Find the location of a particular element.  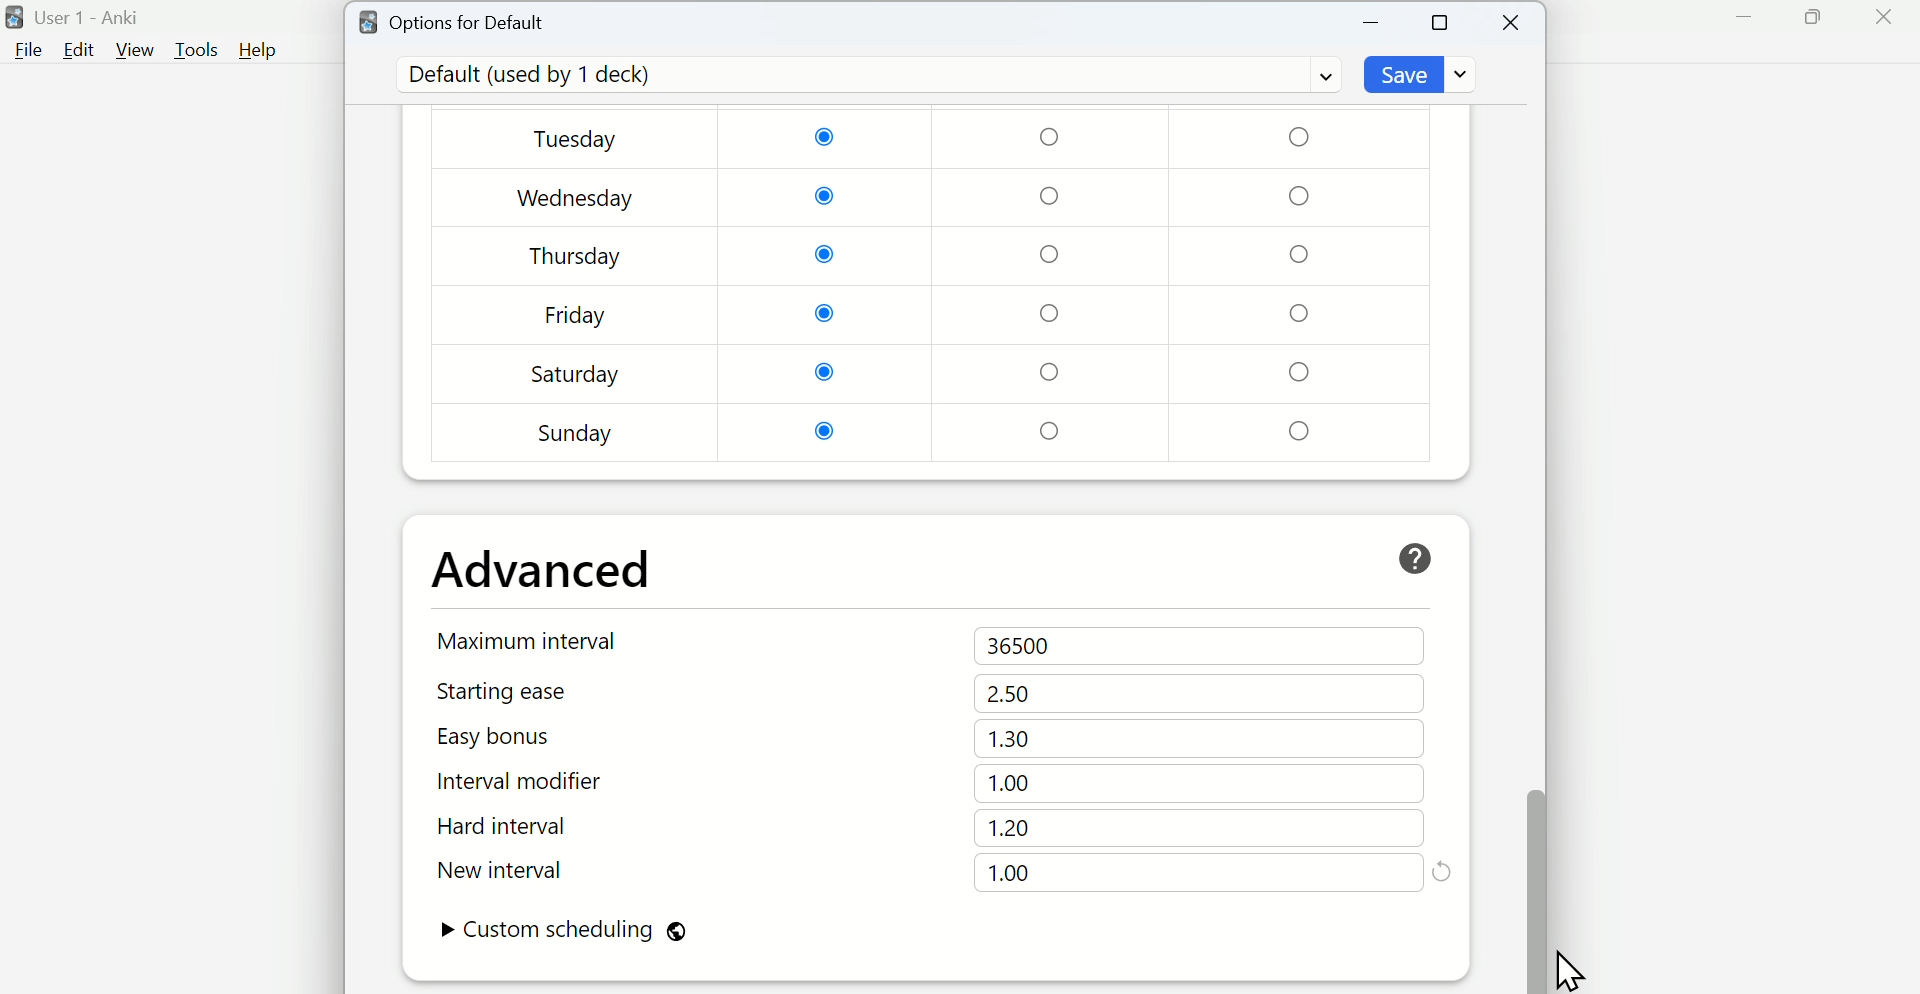

Edit is located at coordinates (79, 50).